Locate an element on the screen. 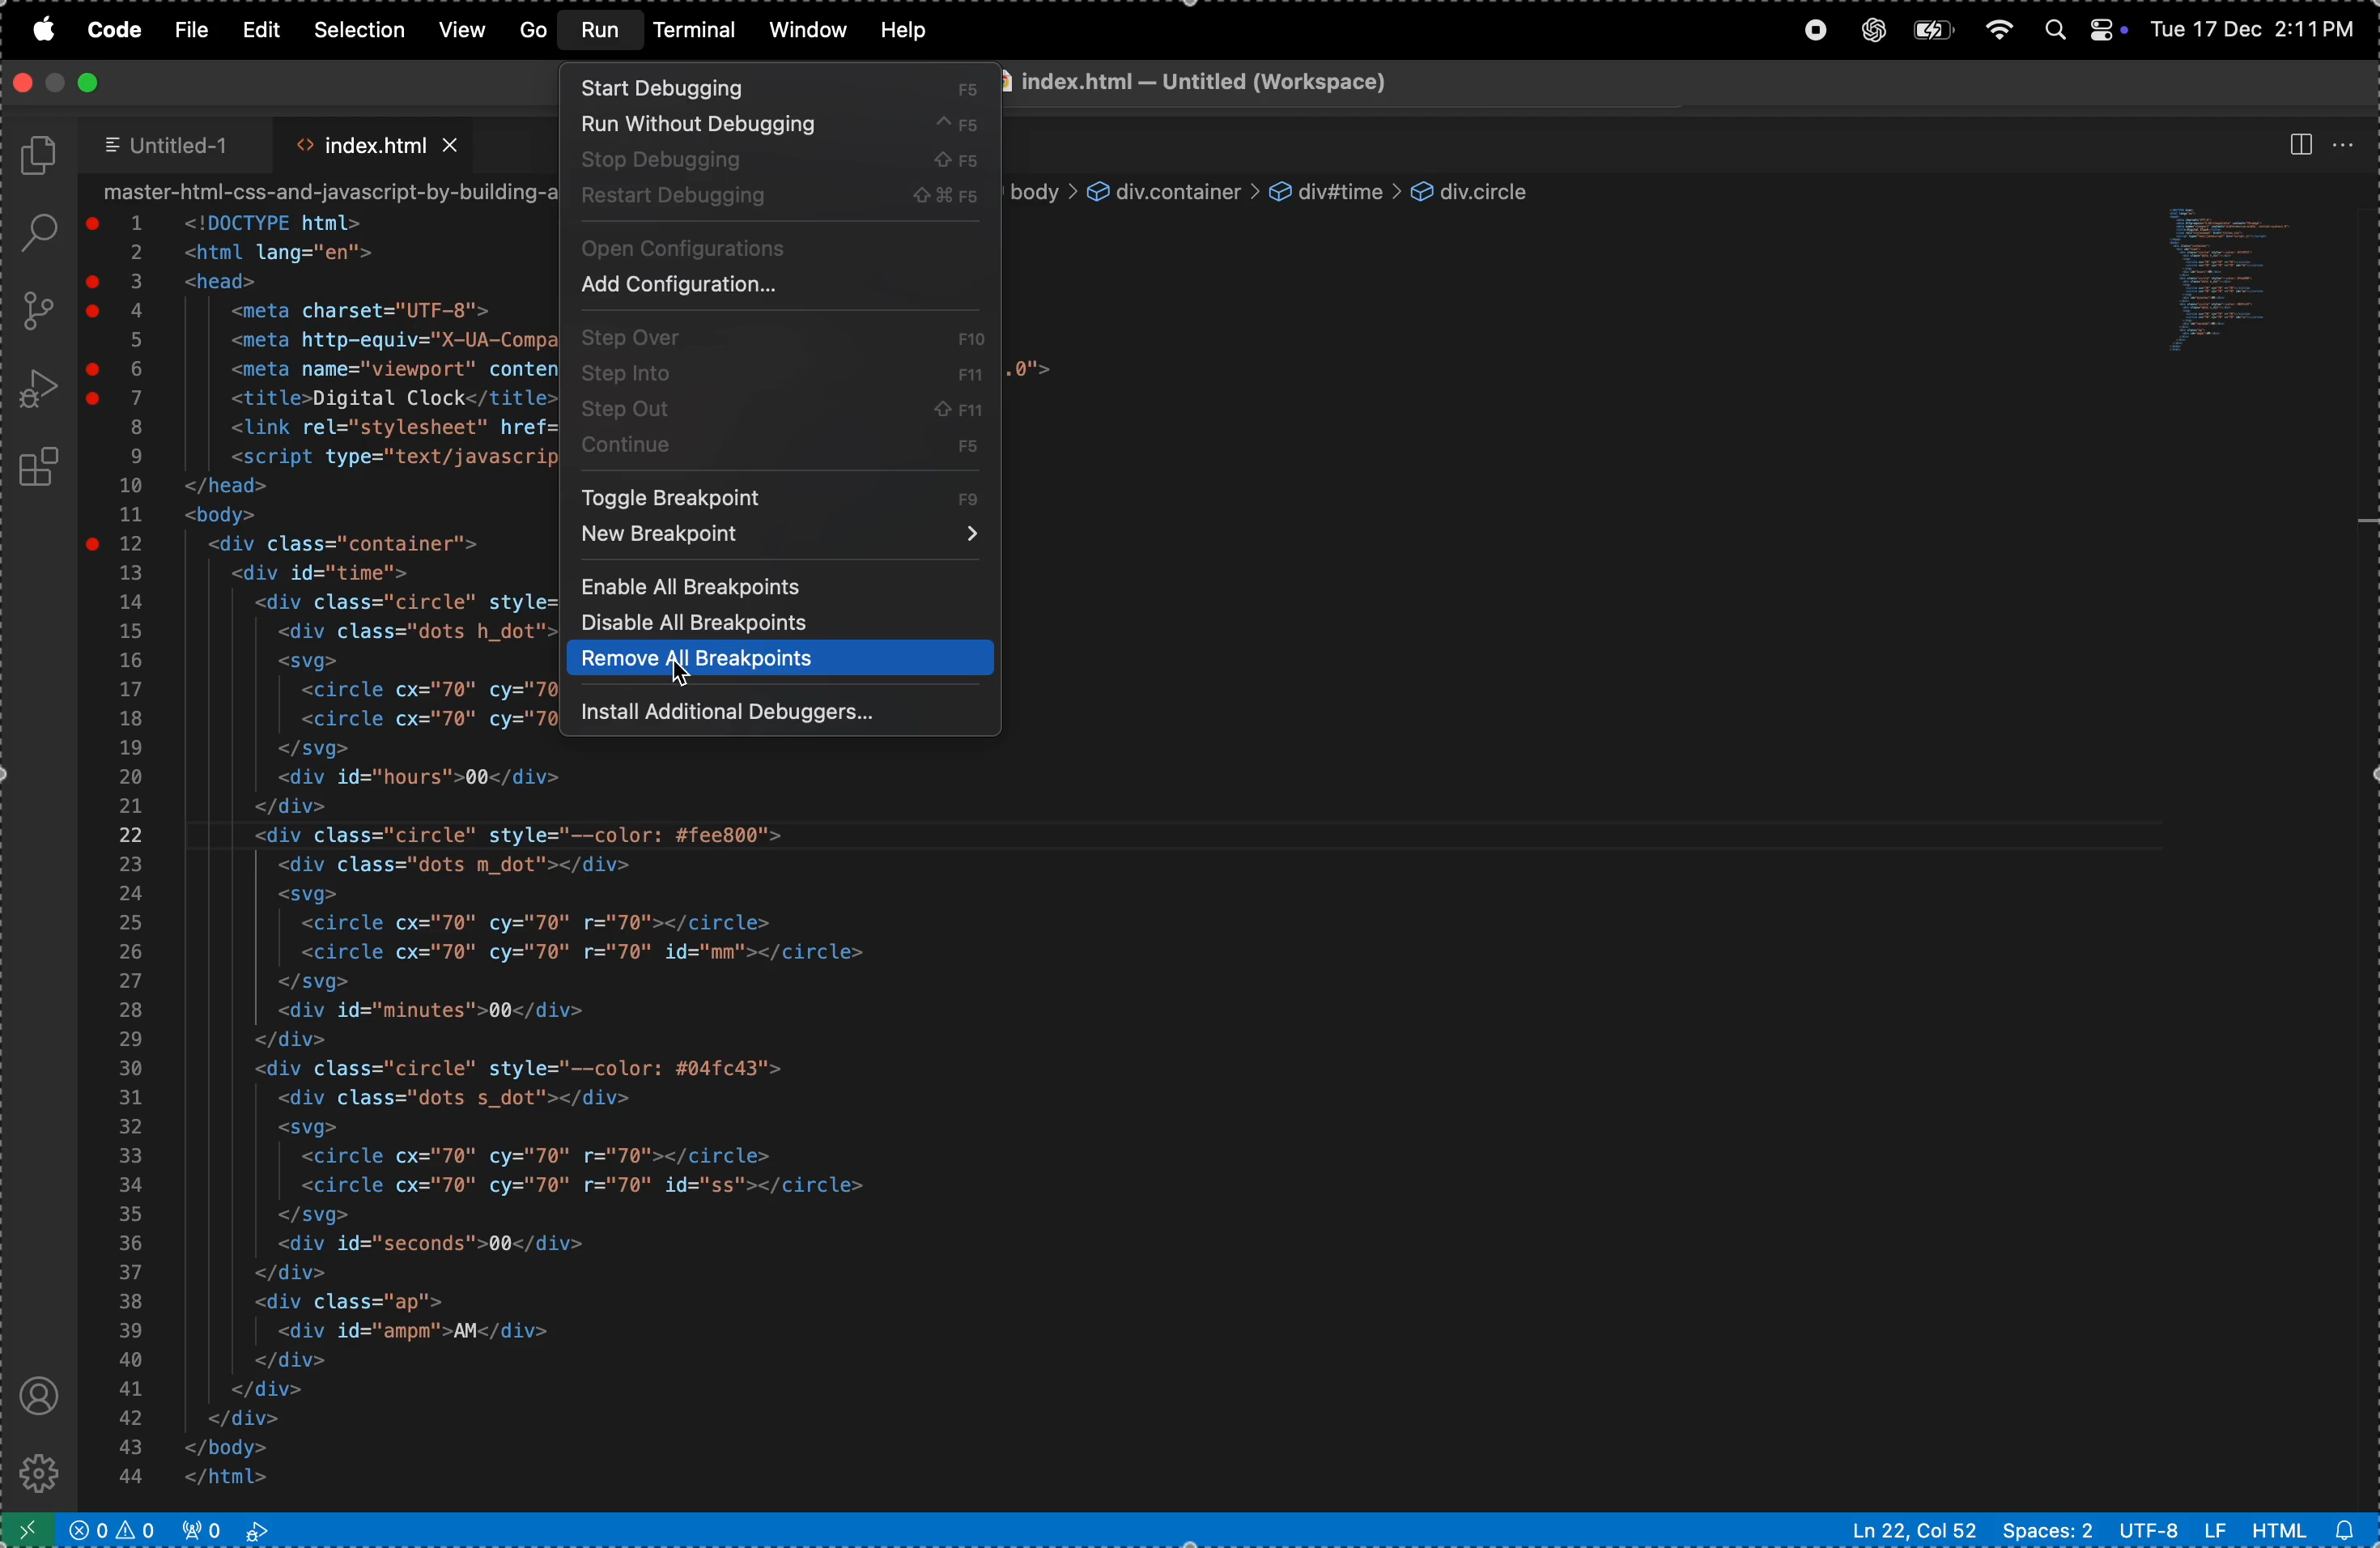 This screenshot has height=1548, width=2380. view is located at coordinates (466, 29).